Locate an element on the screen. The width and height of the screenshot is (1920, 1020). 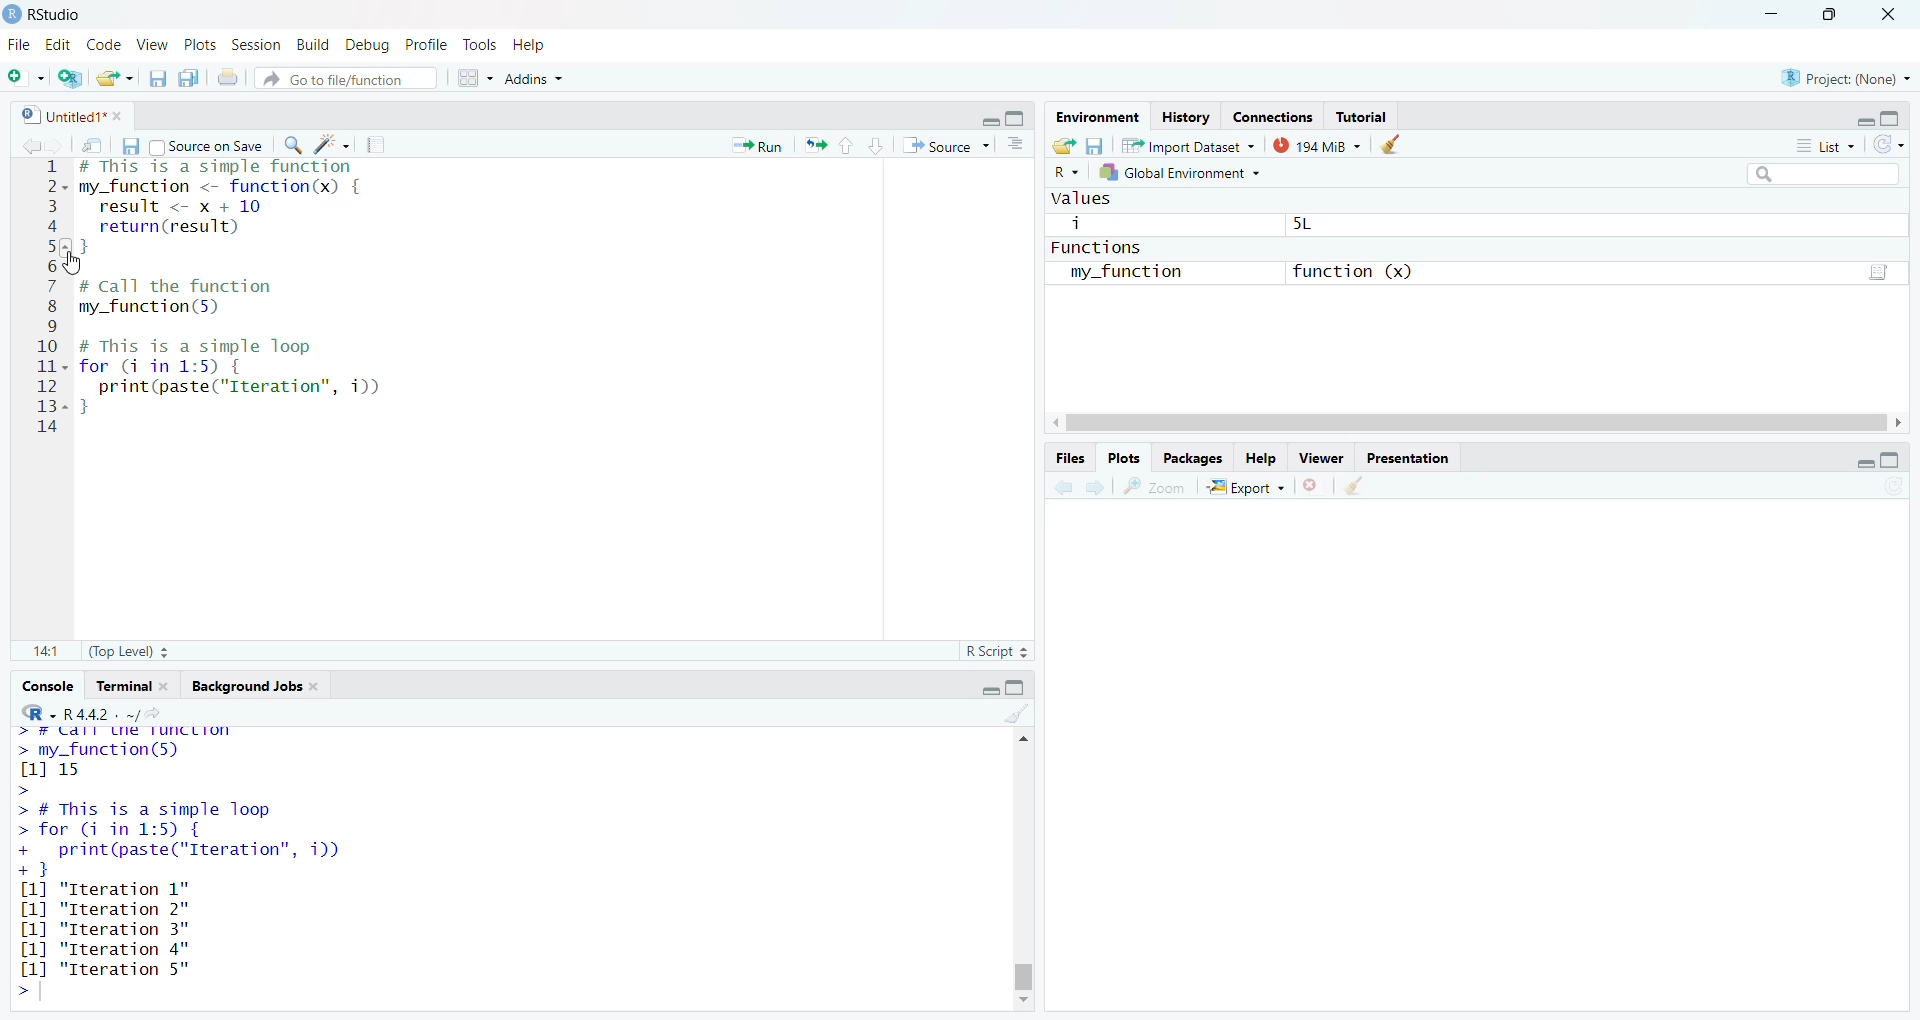
packages is located at coordinates (1196, 457).